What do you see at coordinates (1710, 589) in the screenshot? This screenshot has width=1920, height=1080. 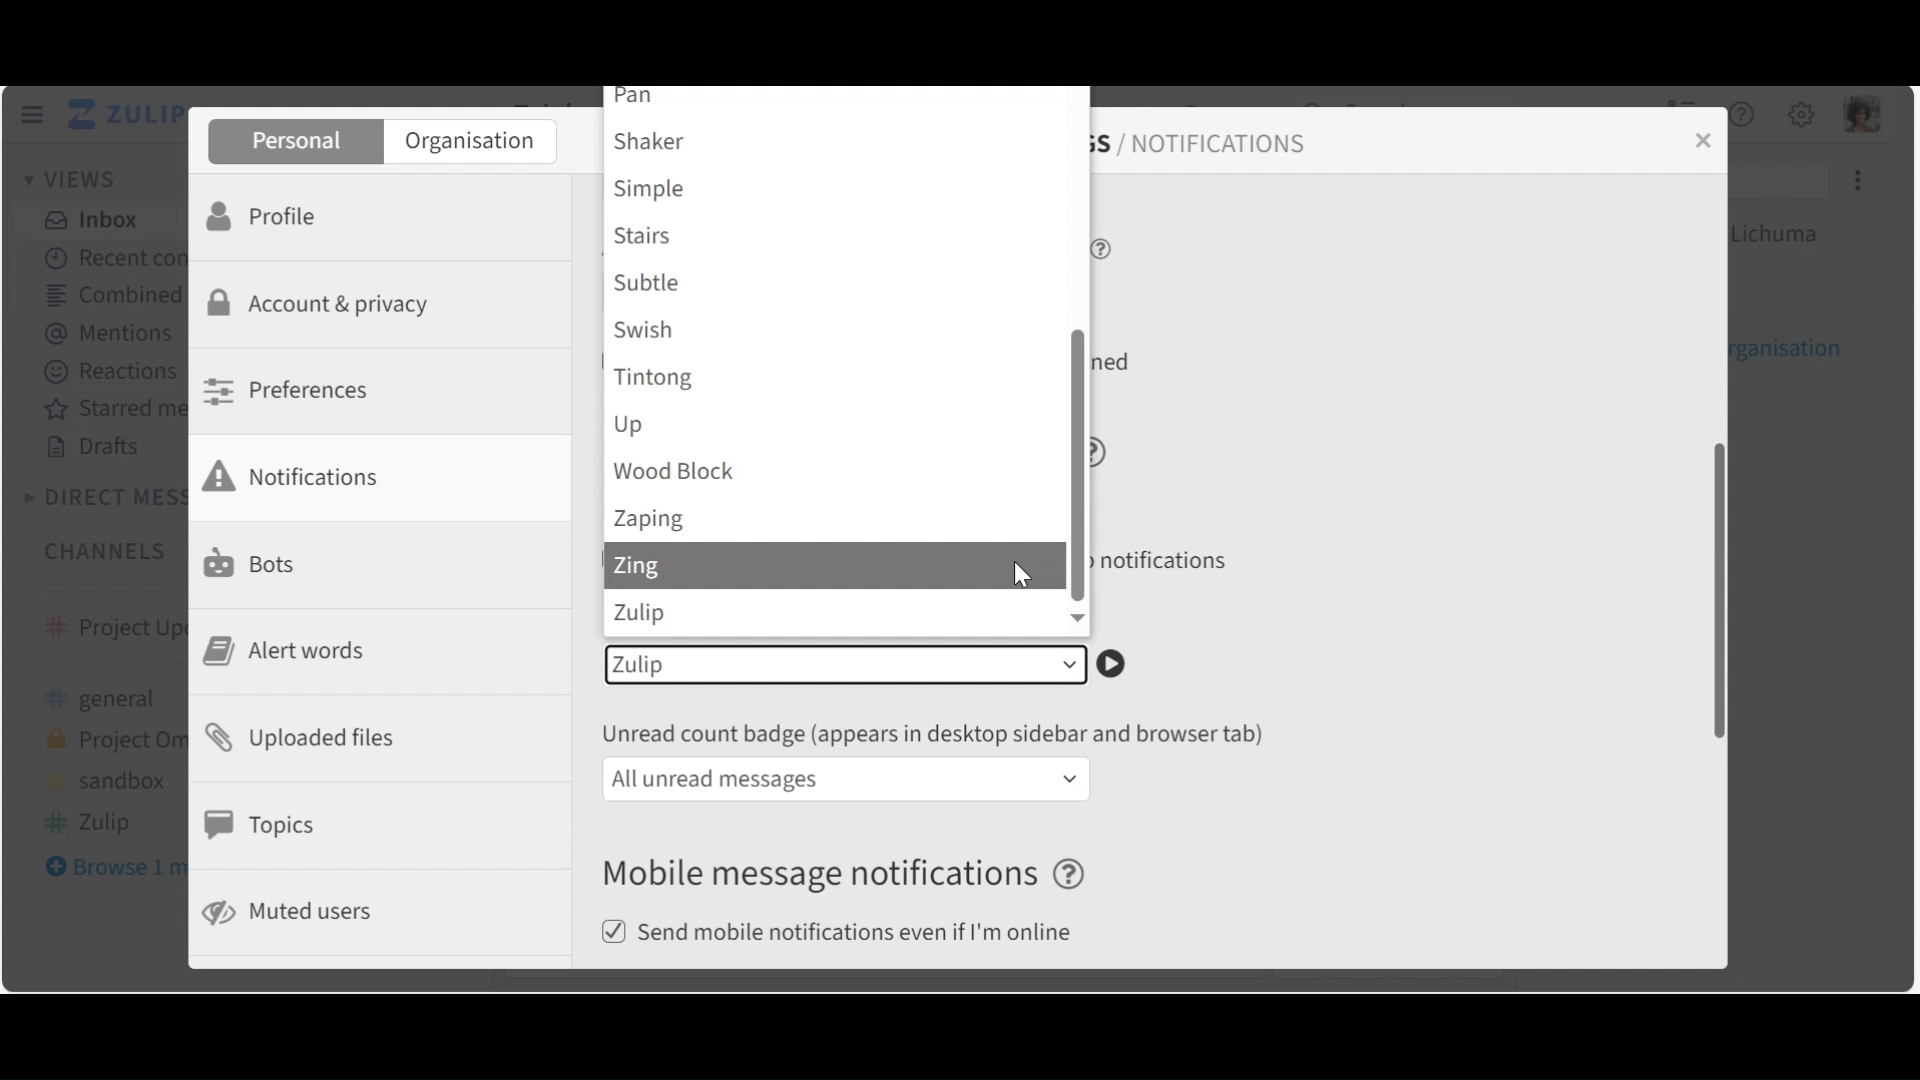 I see `vertical scroll bar` at bounding box center [1710, 589].